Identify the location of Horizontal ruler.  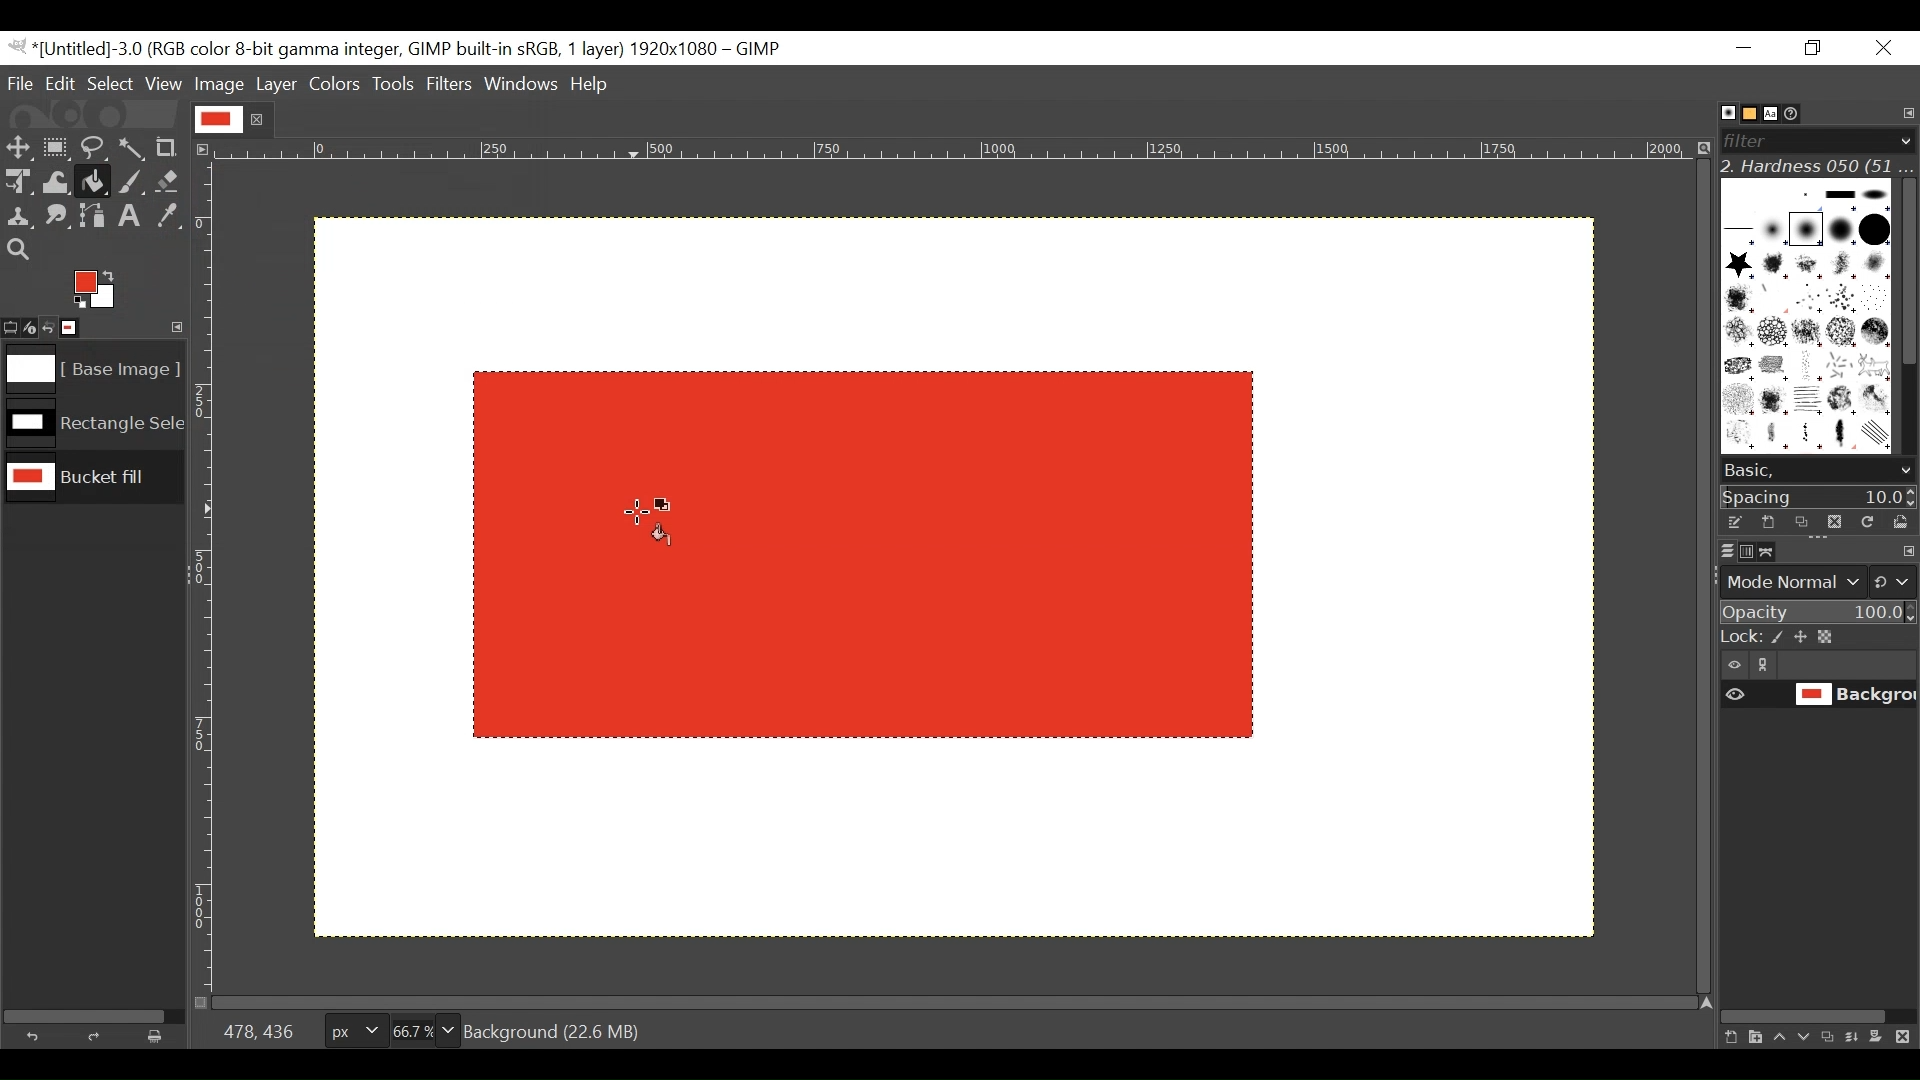
(956, 153).